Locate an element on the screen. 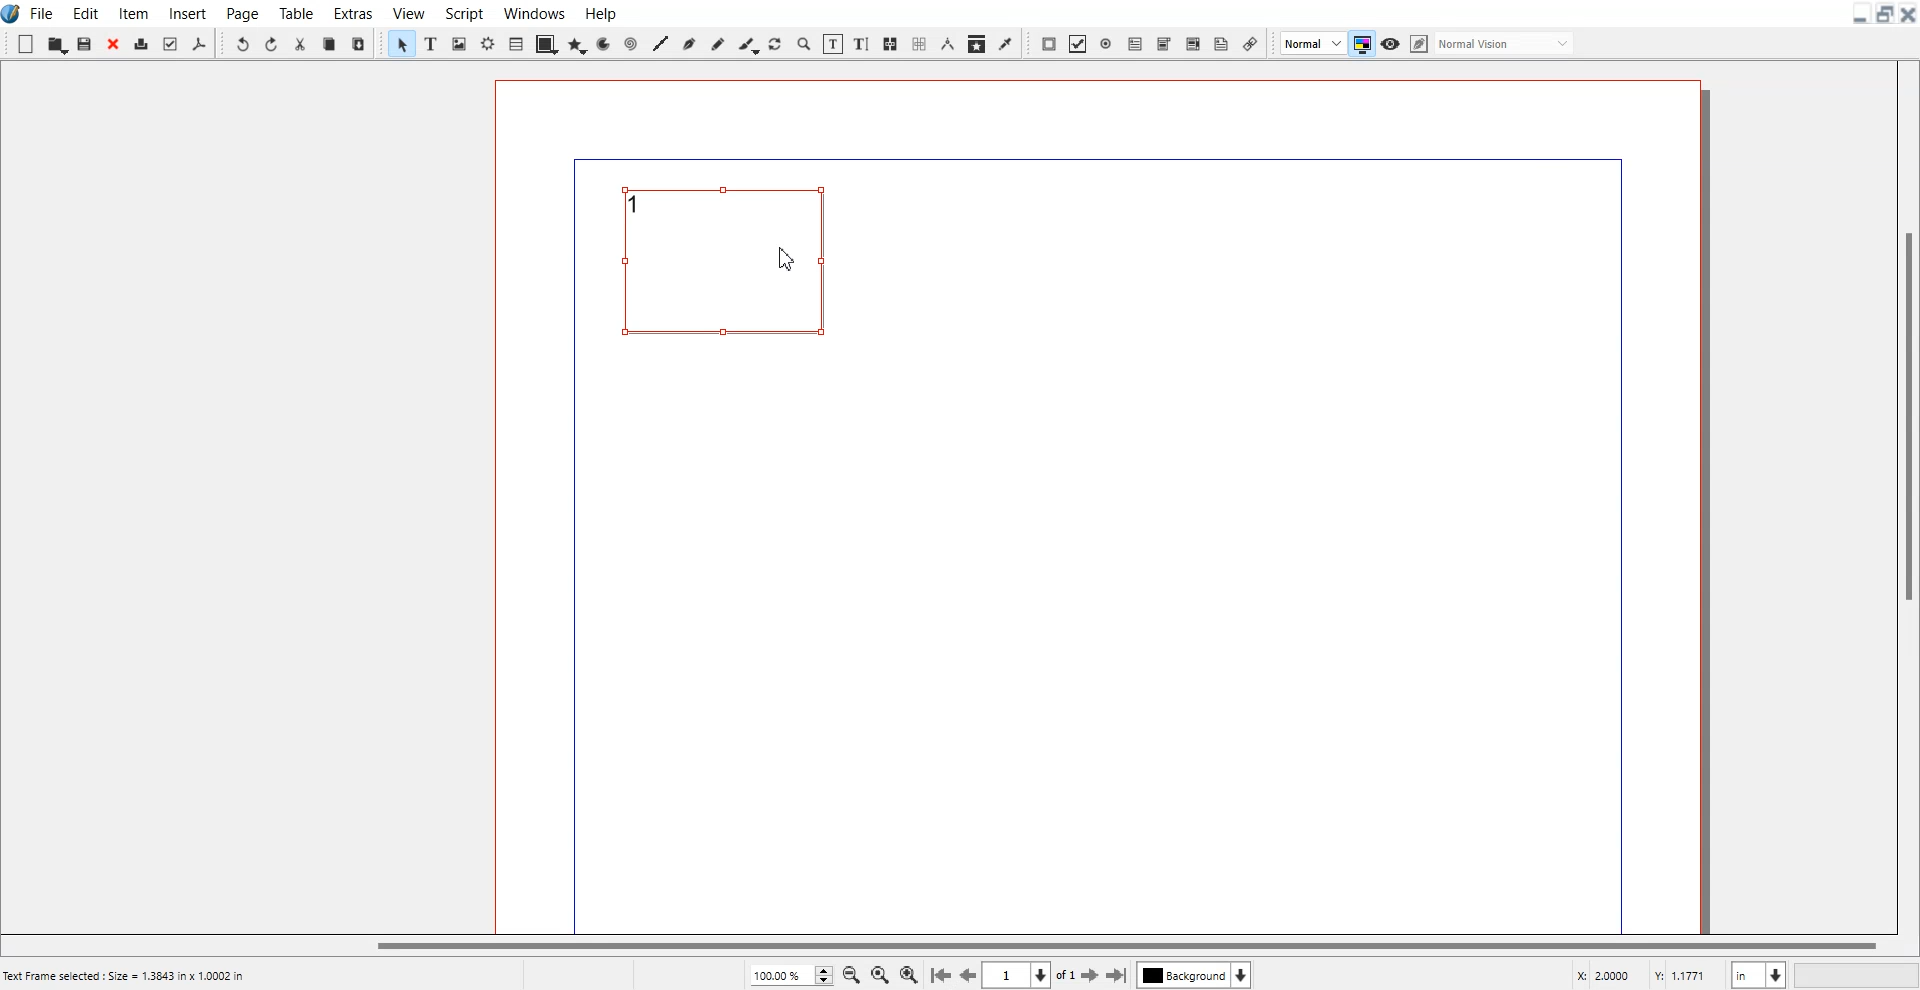 Image resolution: width=1920 pixels, height=990 pixels. PDF Combo Box is located at coordinates (1165, 44).